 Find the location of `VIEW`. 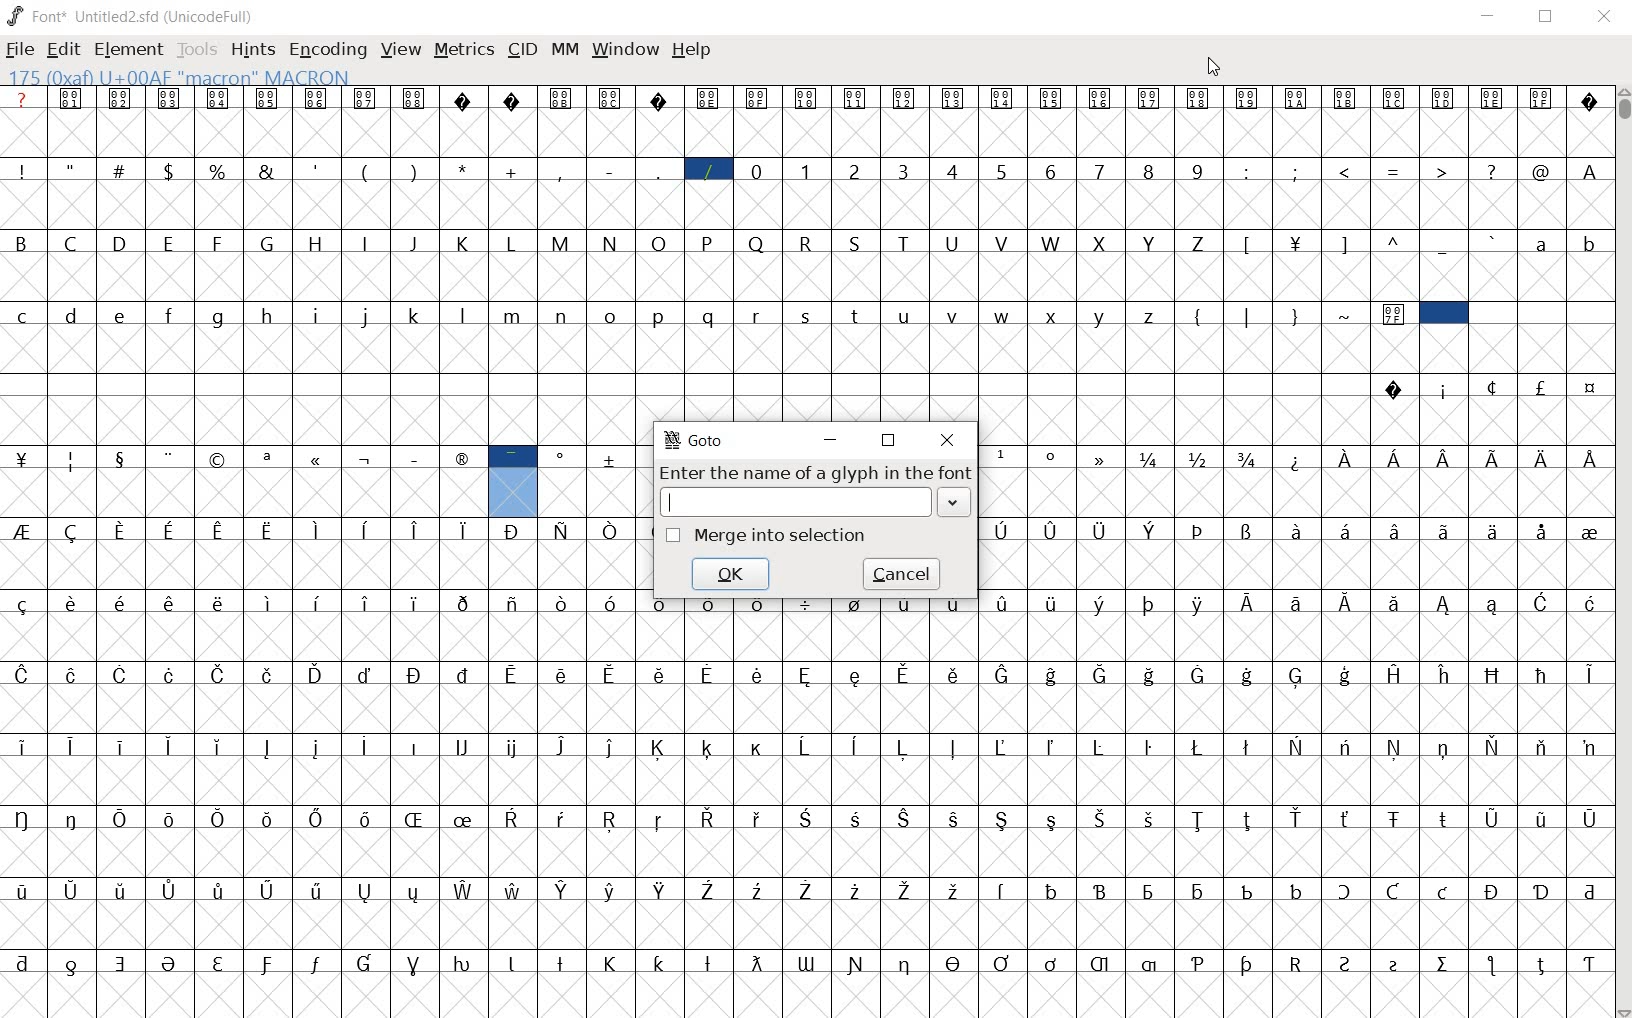

VIEW is located at coordinates (401, 51).